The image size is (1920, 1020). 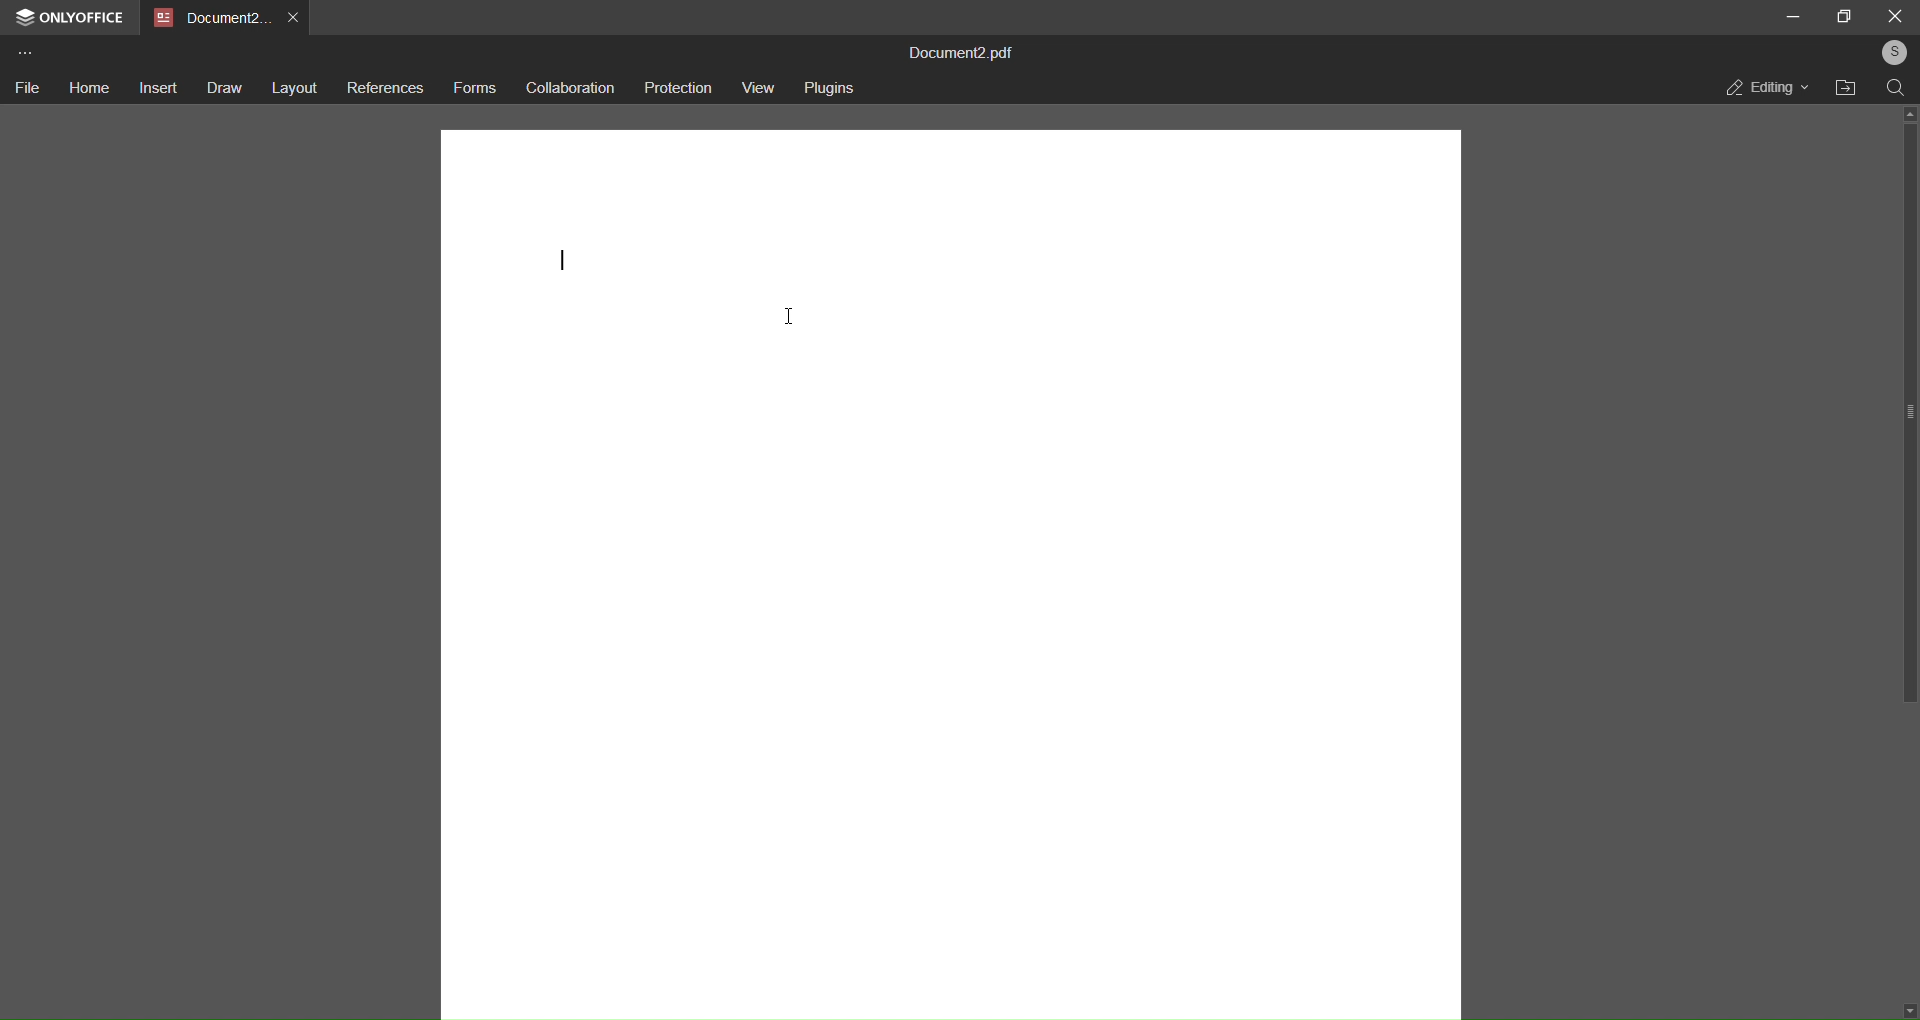 What do you see at coordinates (69, 17) in the screenshot?
I see `onlyoffice` at bounding box center [69, 17].